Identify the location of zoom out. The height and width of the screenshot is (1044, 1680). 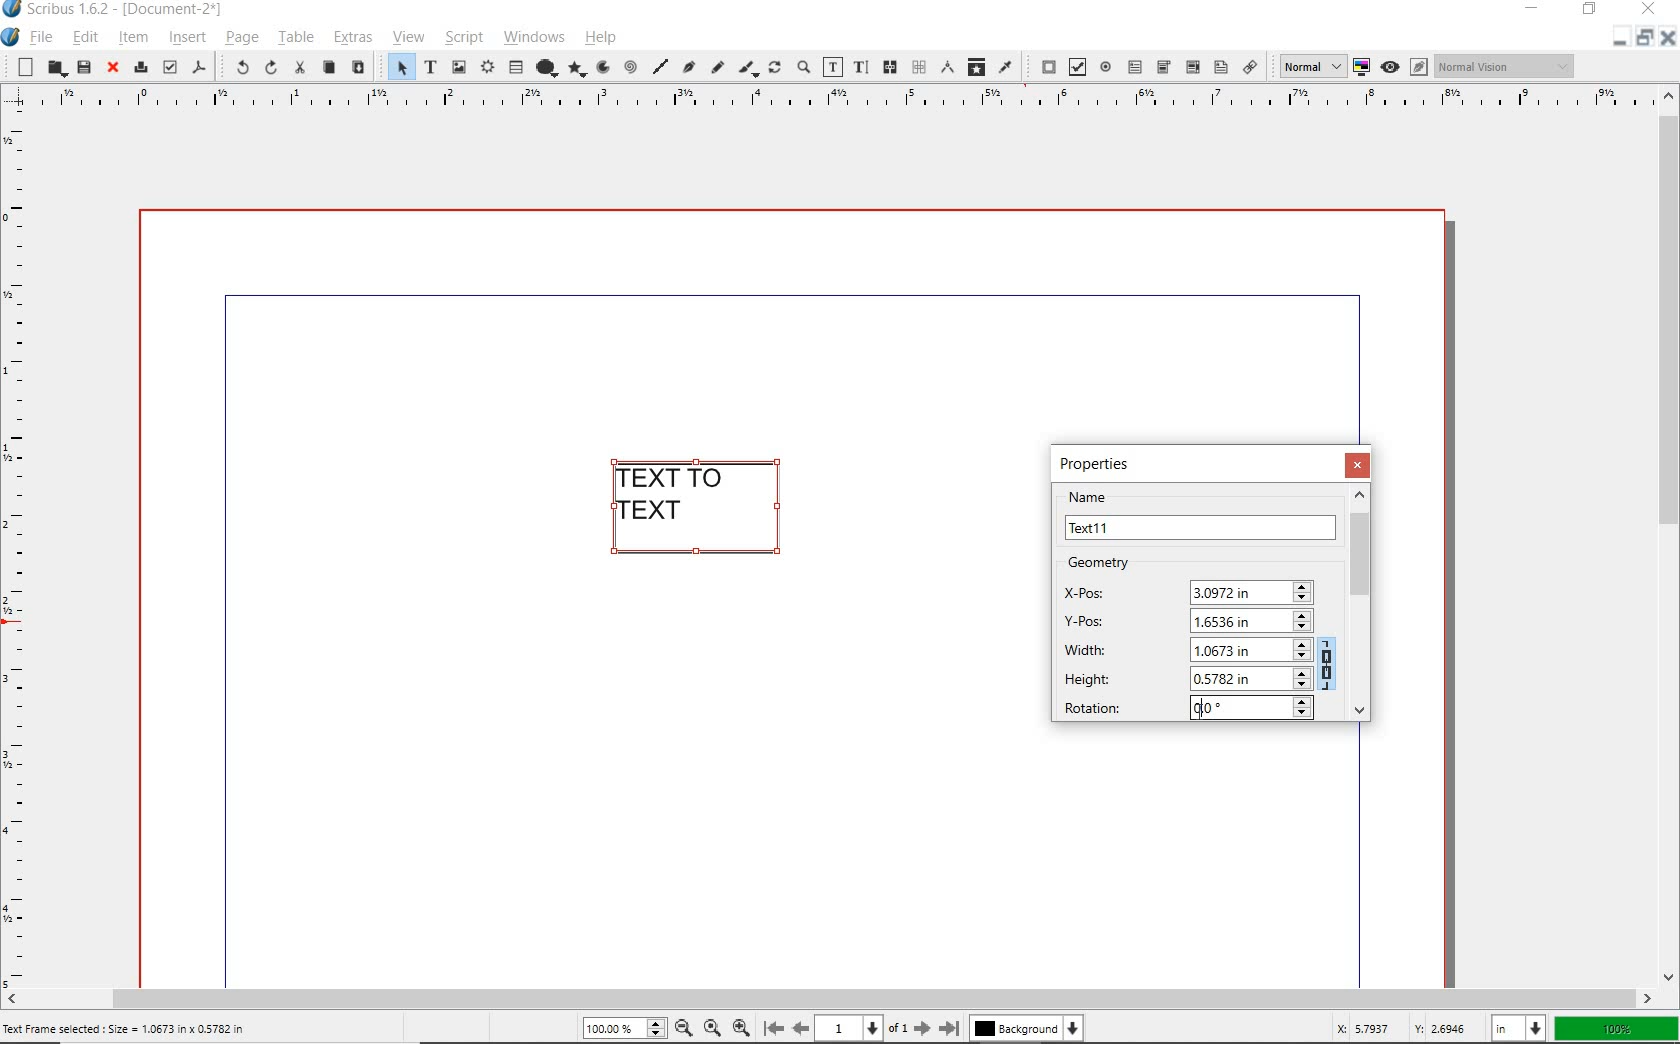
(689, 1027).